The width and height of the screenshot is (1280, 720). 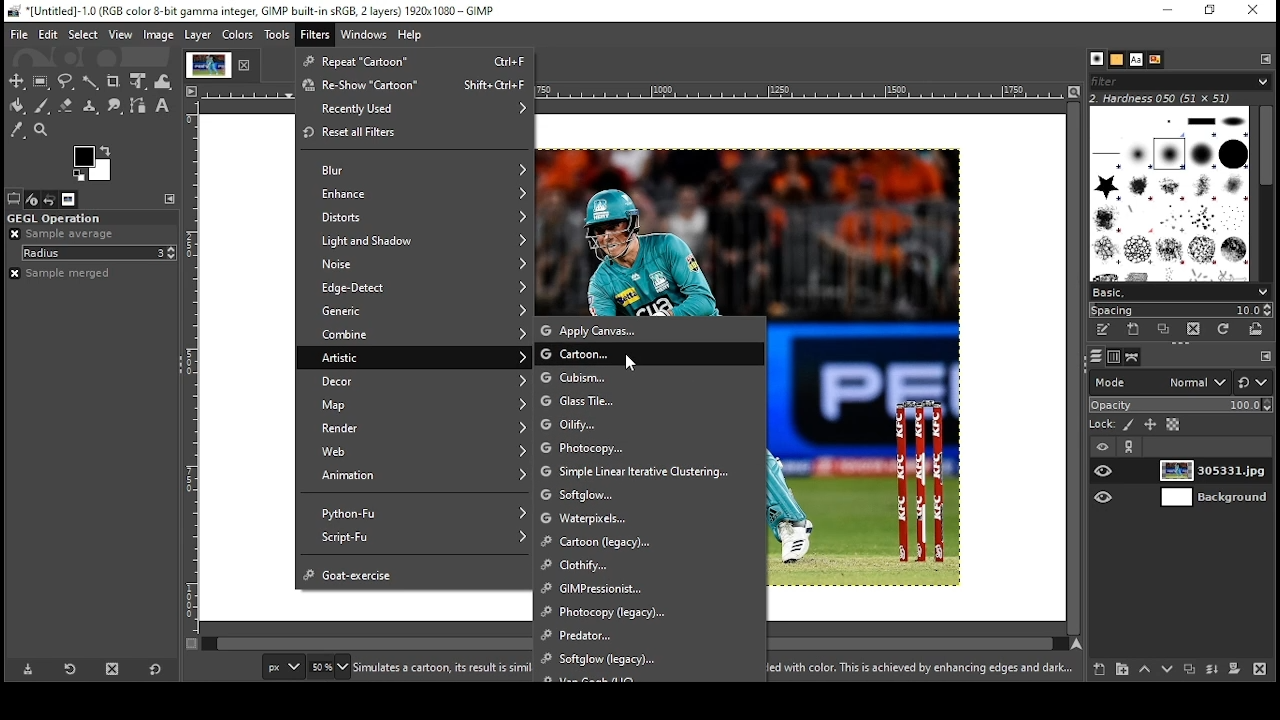 I want to click on fonts, so click(x=1136, y=60).